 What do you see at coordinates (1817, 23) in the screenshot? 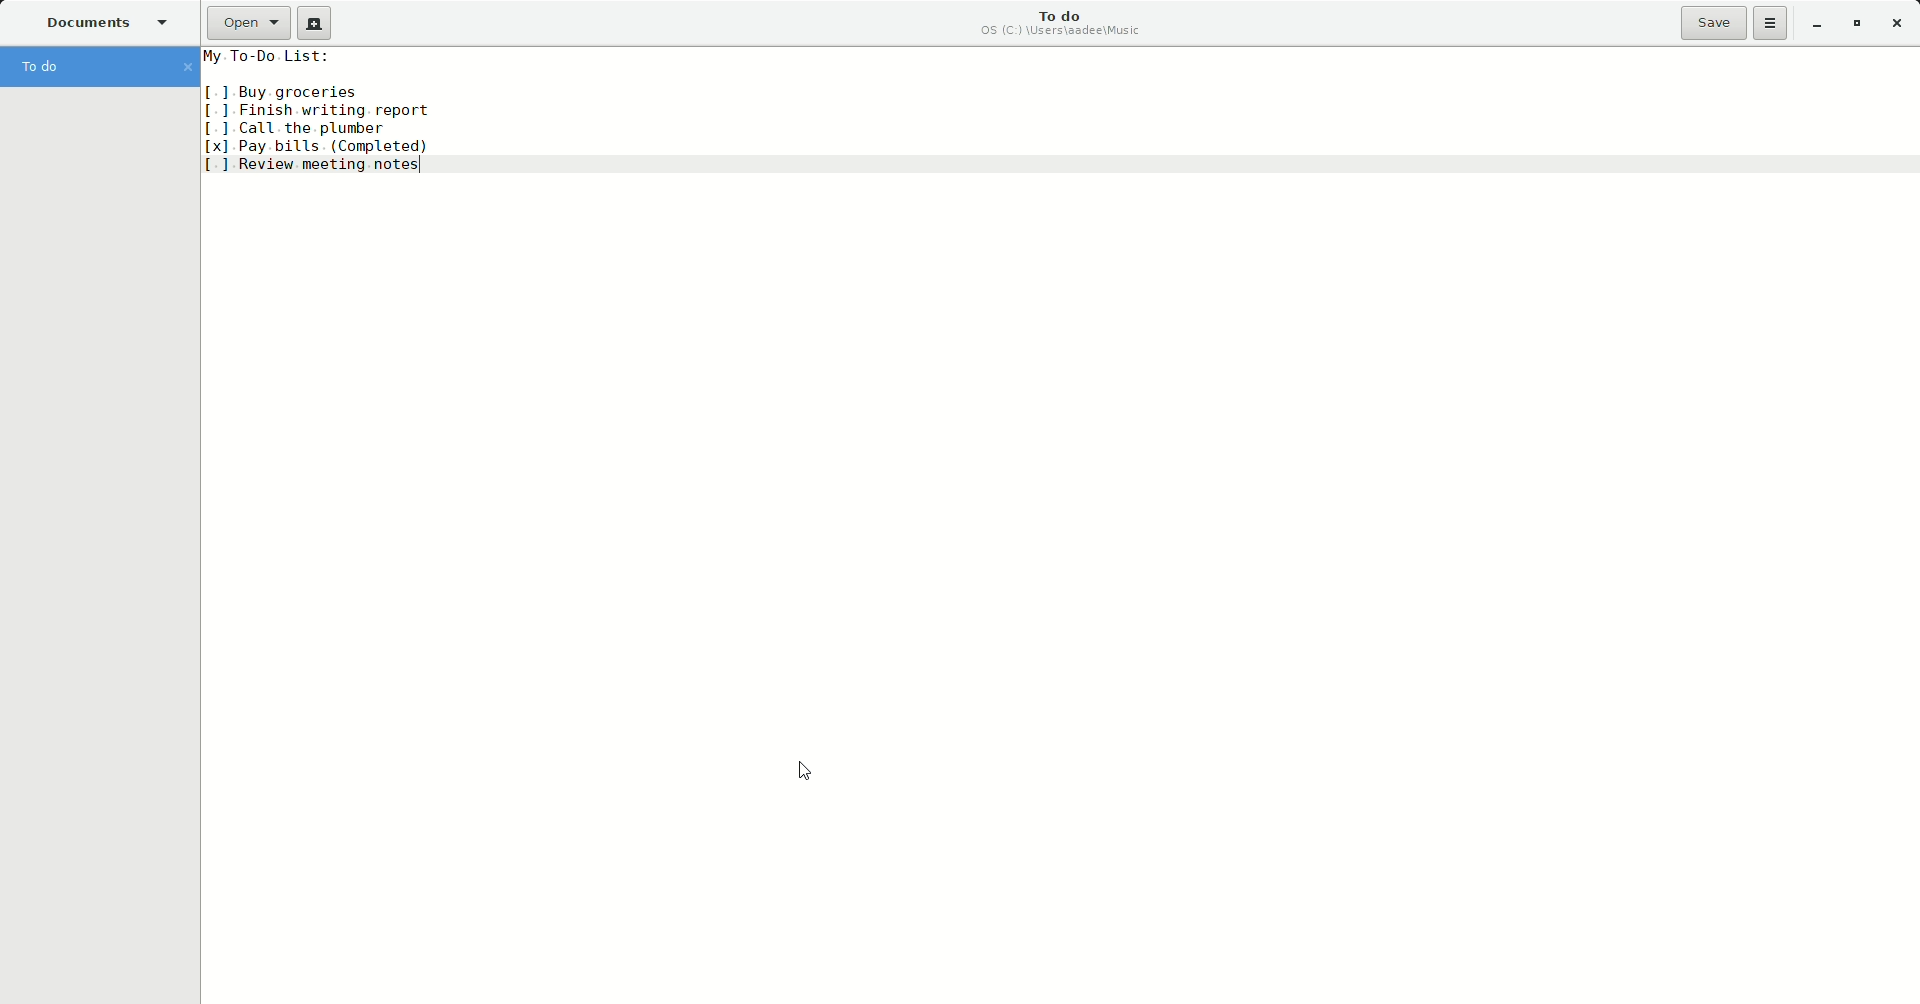
I see `Minimize` at bounding box center [1817, 23].